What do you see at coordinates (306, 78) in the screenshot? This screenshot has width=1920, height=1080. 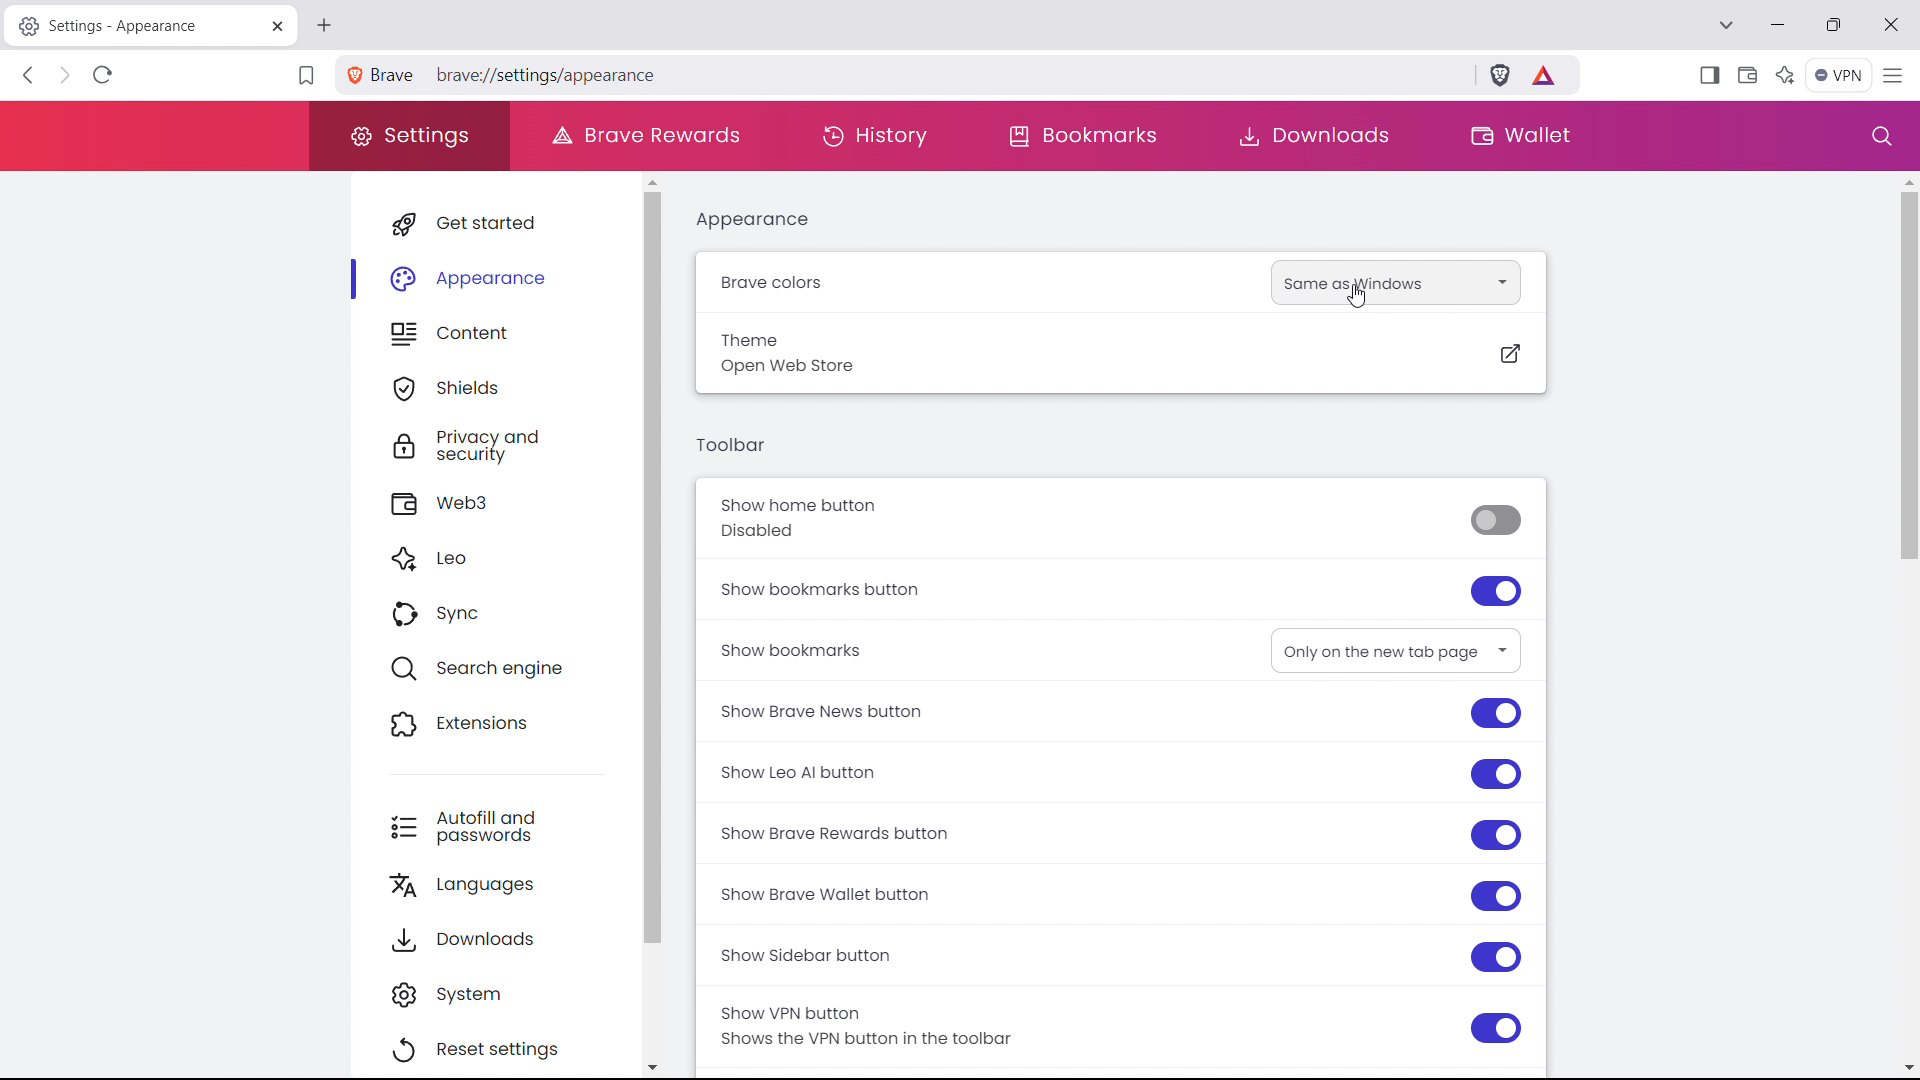 I see `bookmark this tab` at bounding box center [306, 78].